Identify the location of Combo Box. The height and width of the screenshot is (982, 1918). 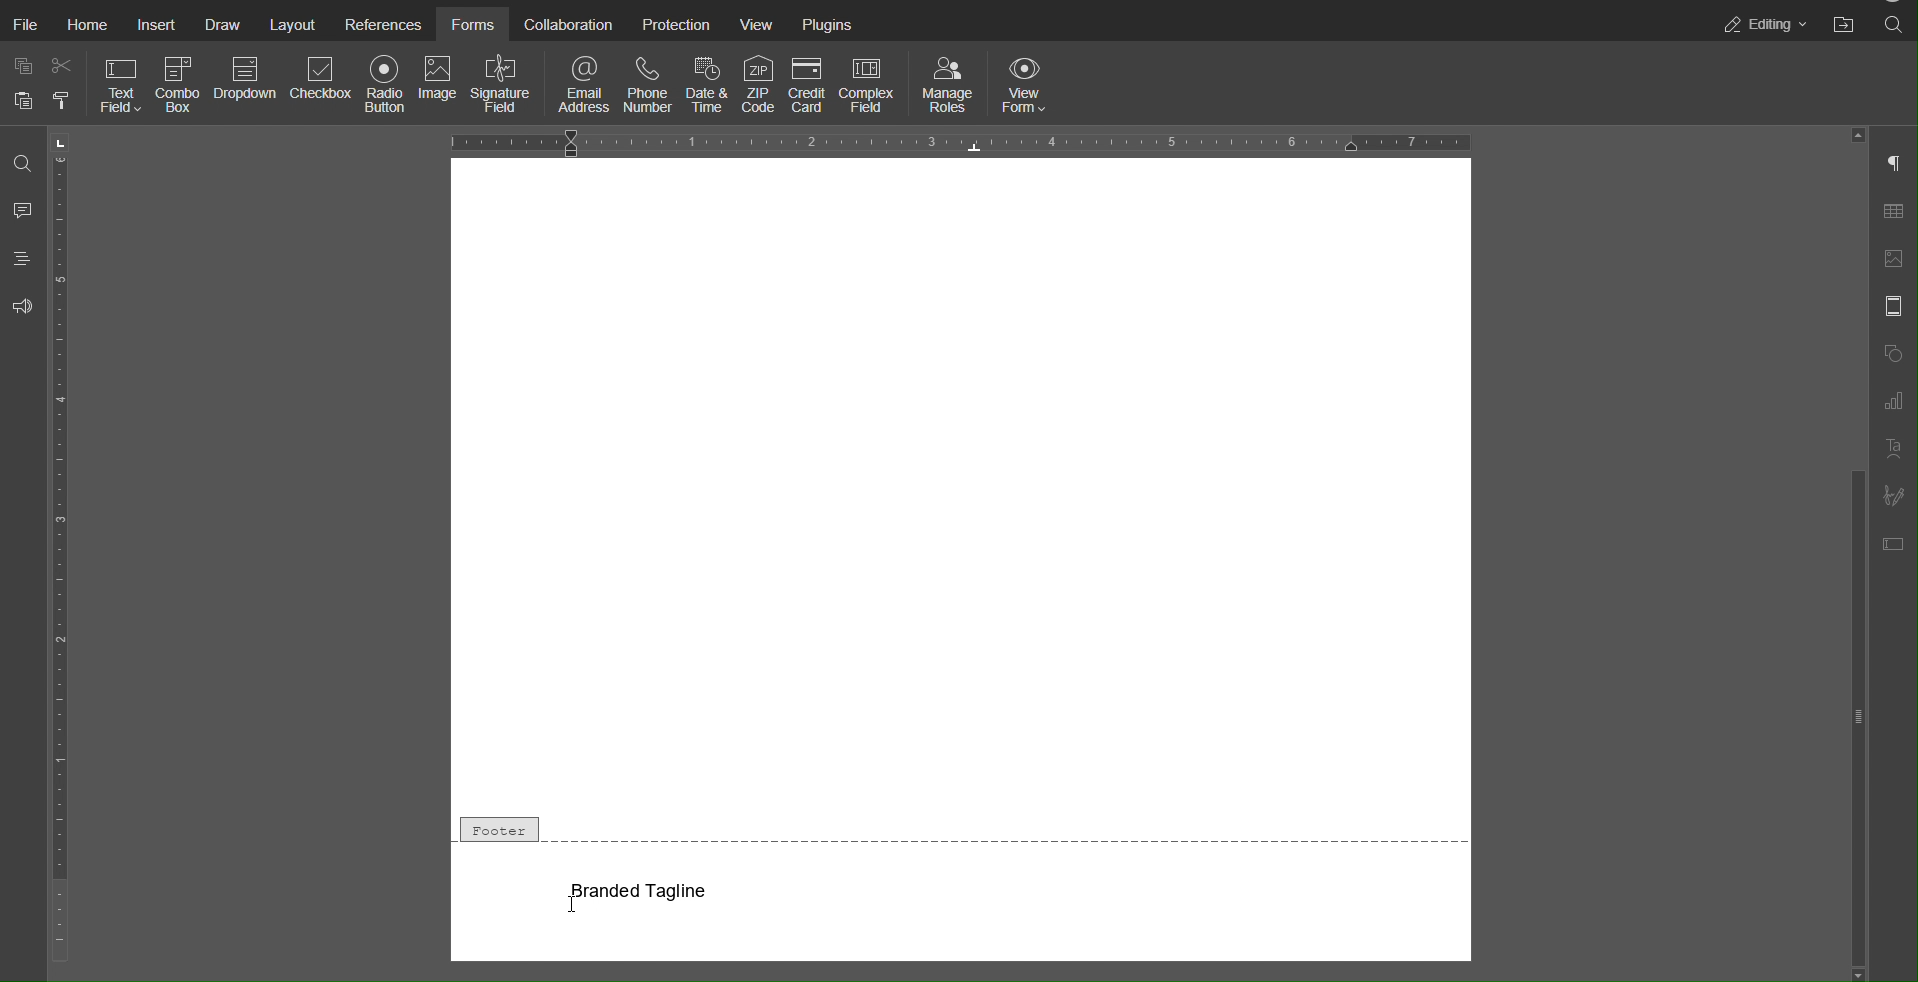
(179, 88).